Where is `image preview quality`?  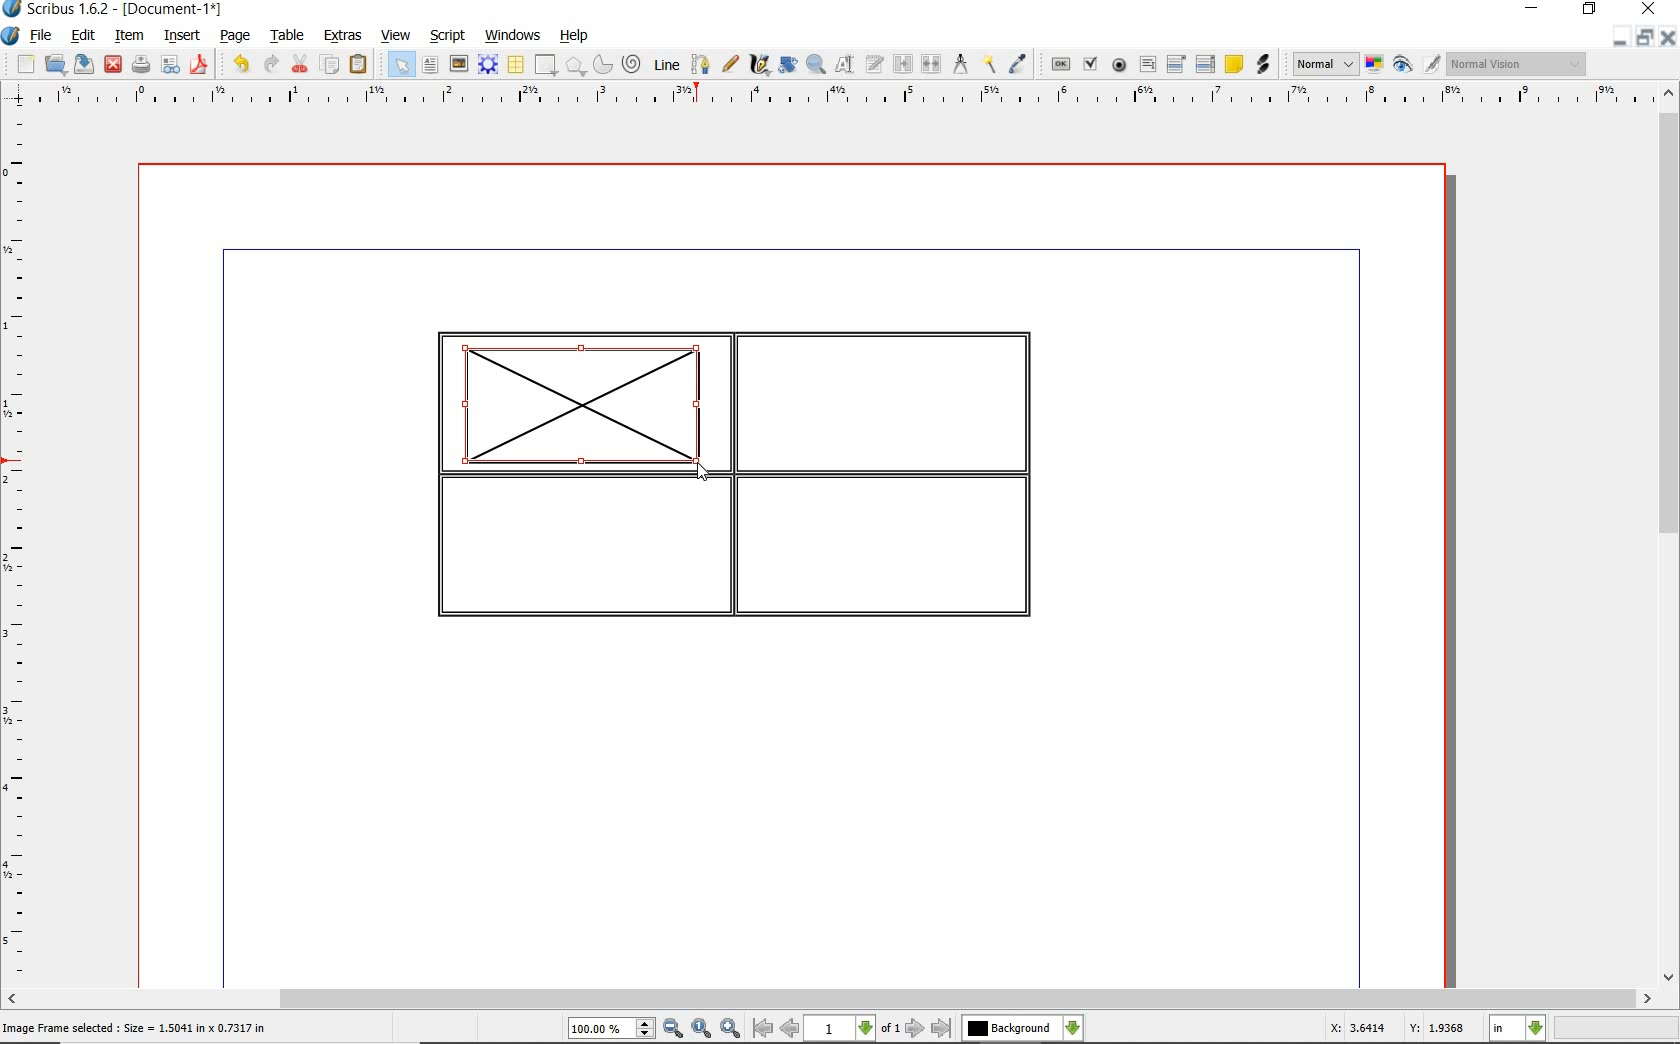 image preview quality is located at coordinates (1324, 62).